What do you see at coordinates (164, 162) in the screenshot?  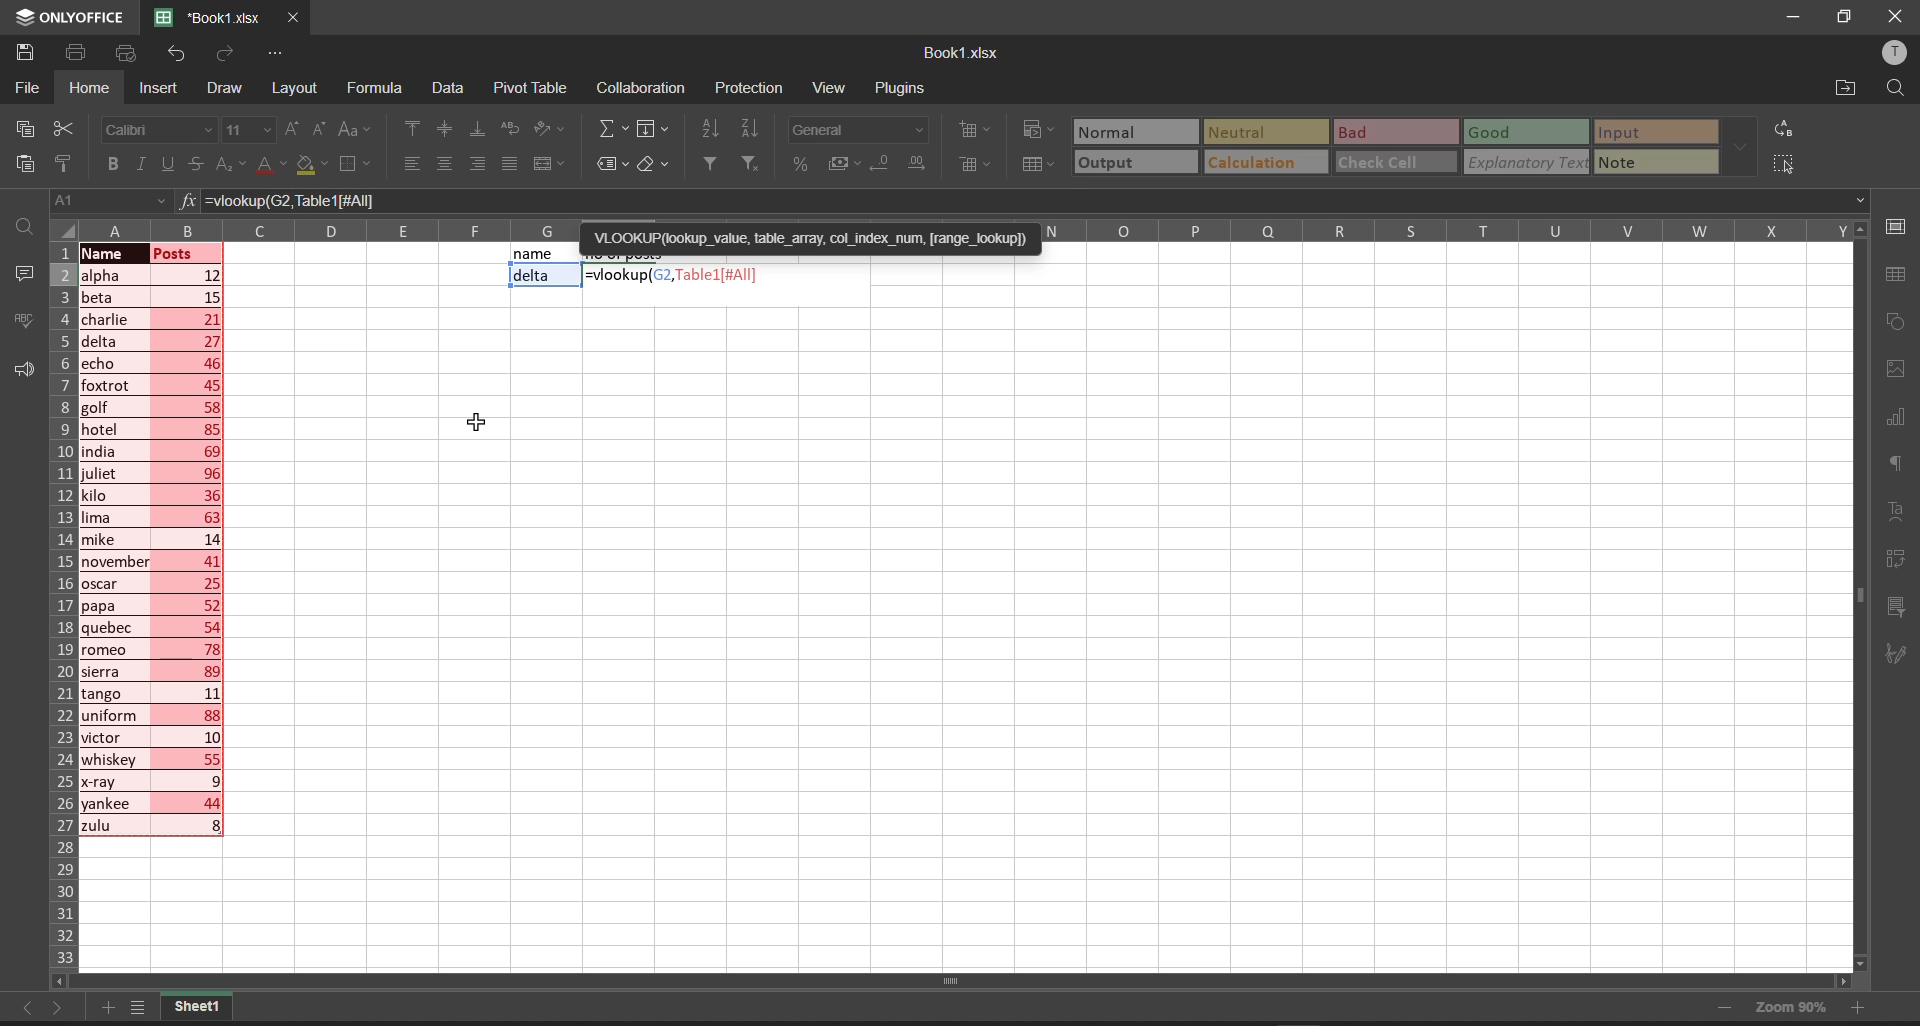 I see `underline` at bounding box center [164, 162].